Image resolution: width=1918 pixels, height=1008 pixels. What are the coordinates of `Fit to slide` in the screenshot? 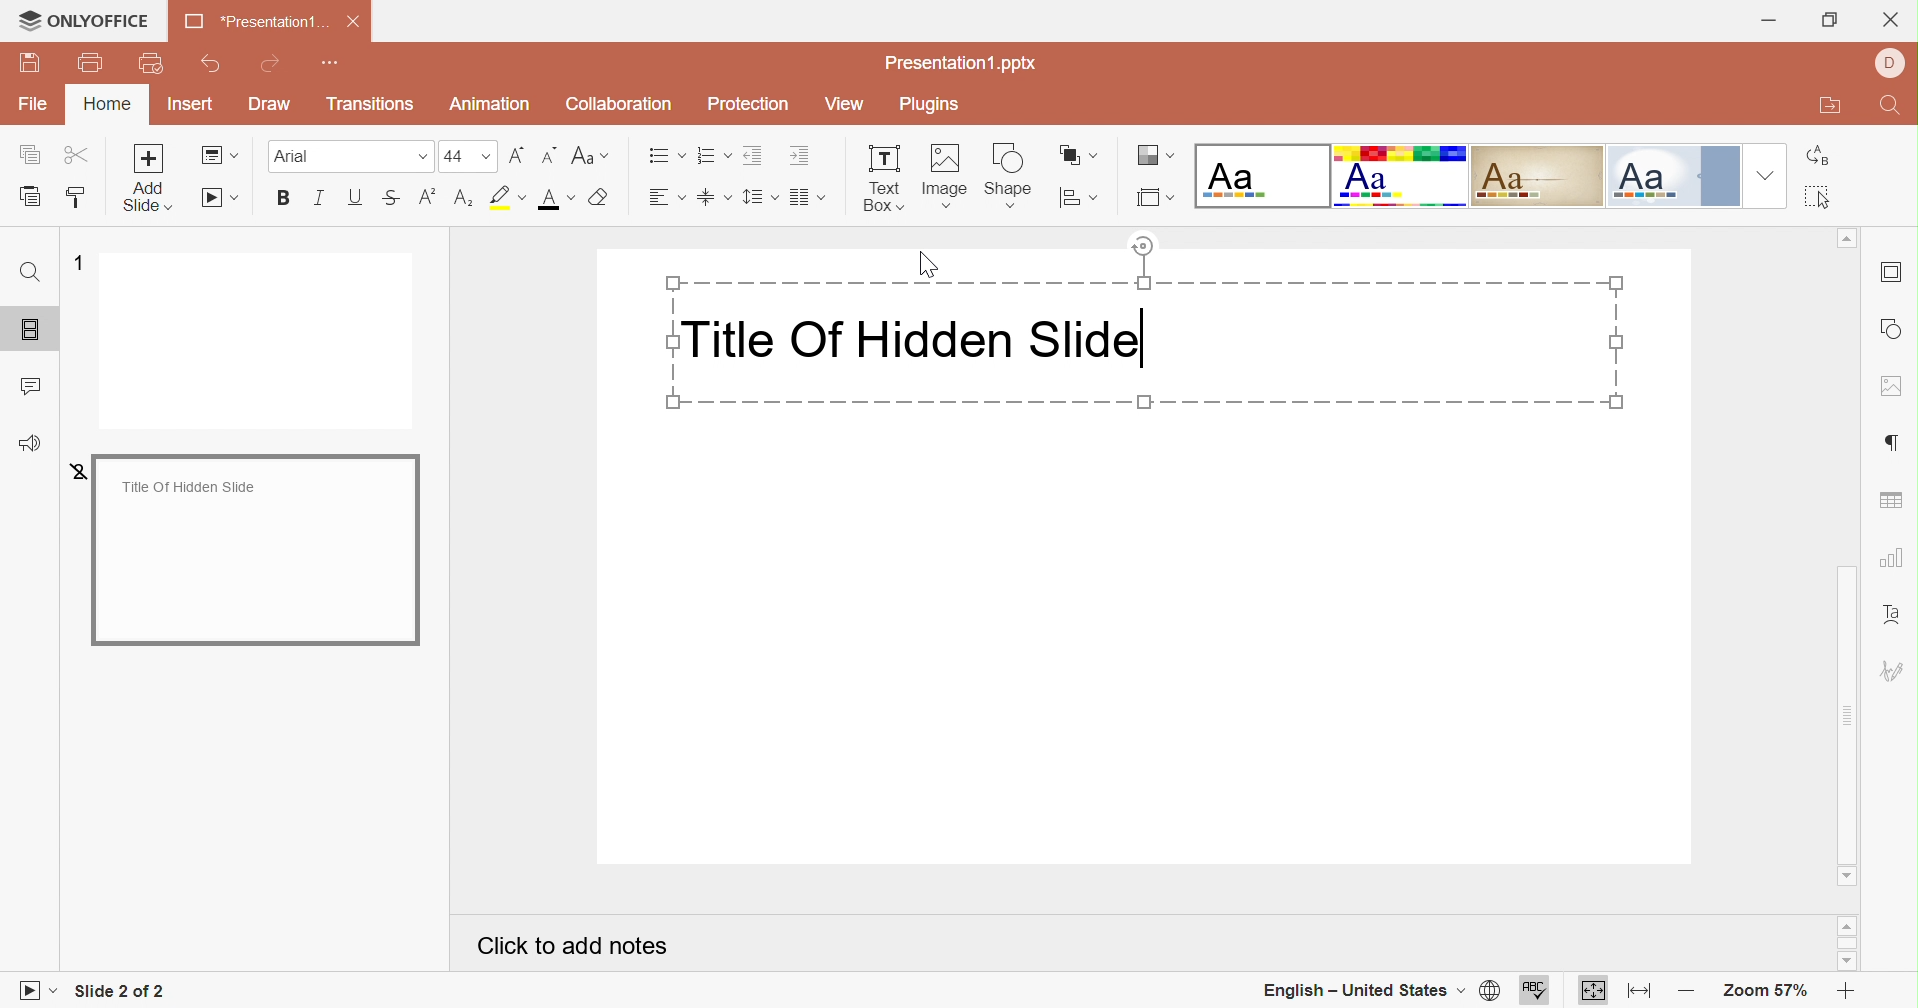 It's located at (1593, 992).